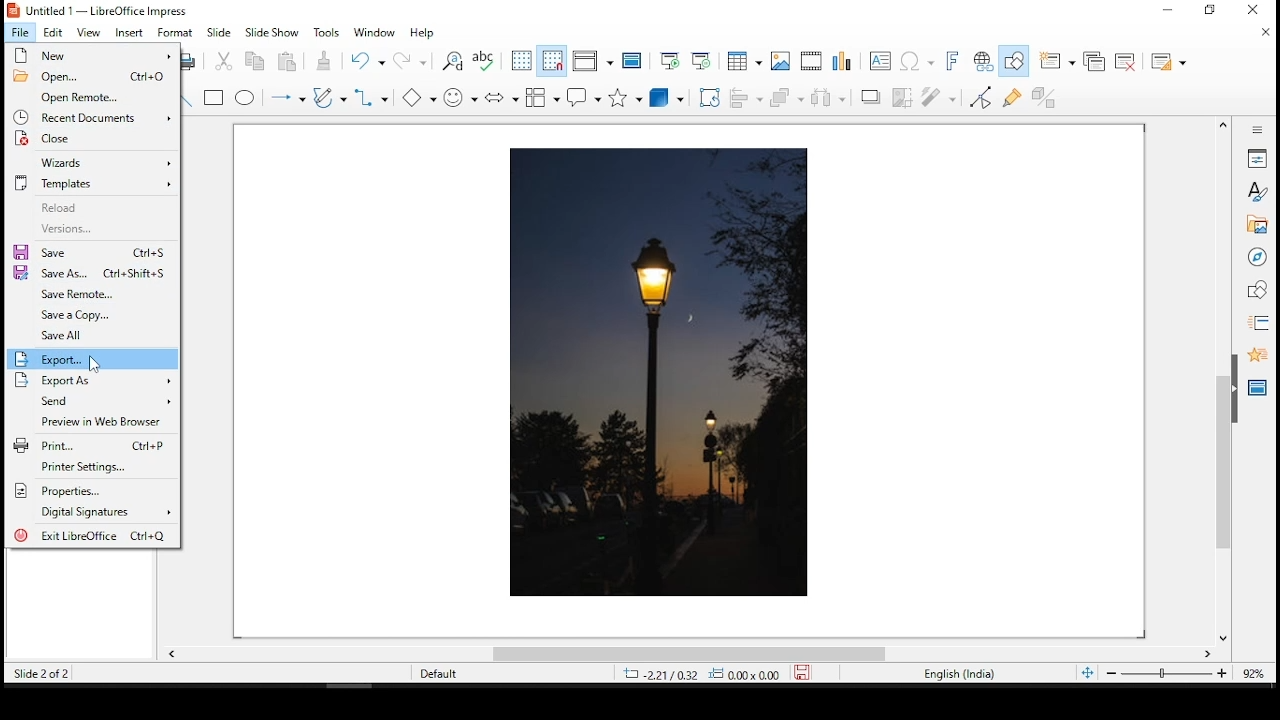 The width and height of the screenshot is (1280, 720). I want to click on print, so click(91, 444).